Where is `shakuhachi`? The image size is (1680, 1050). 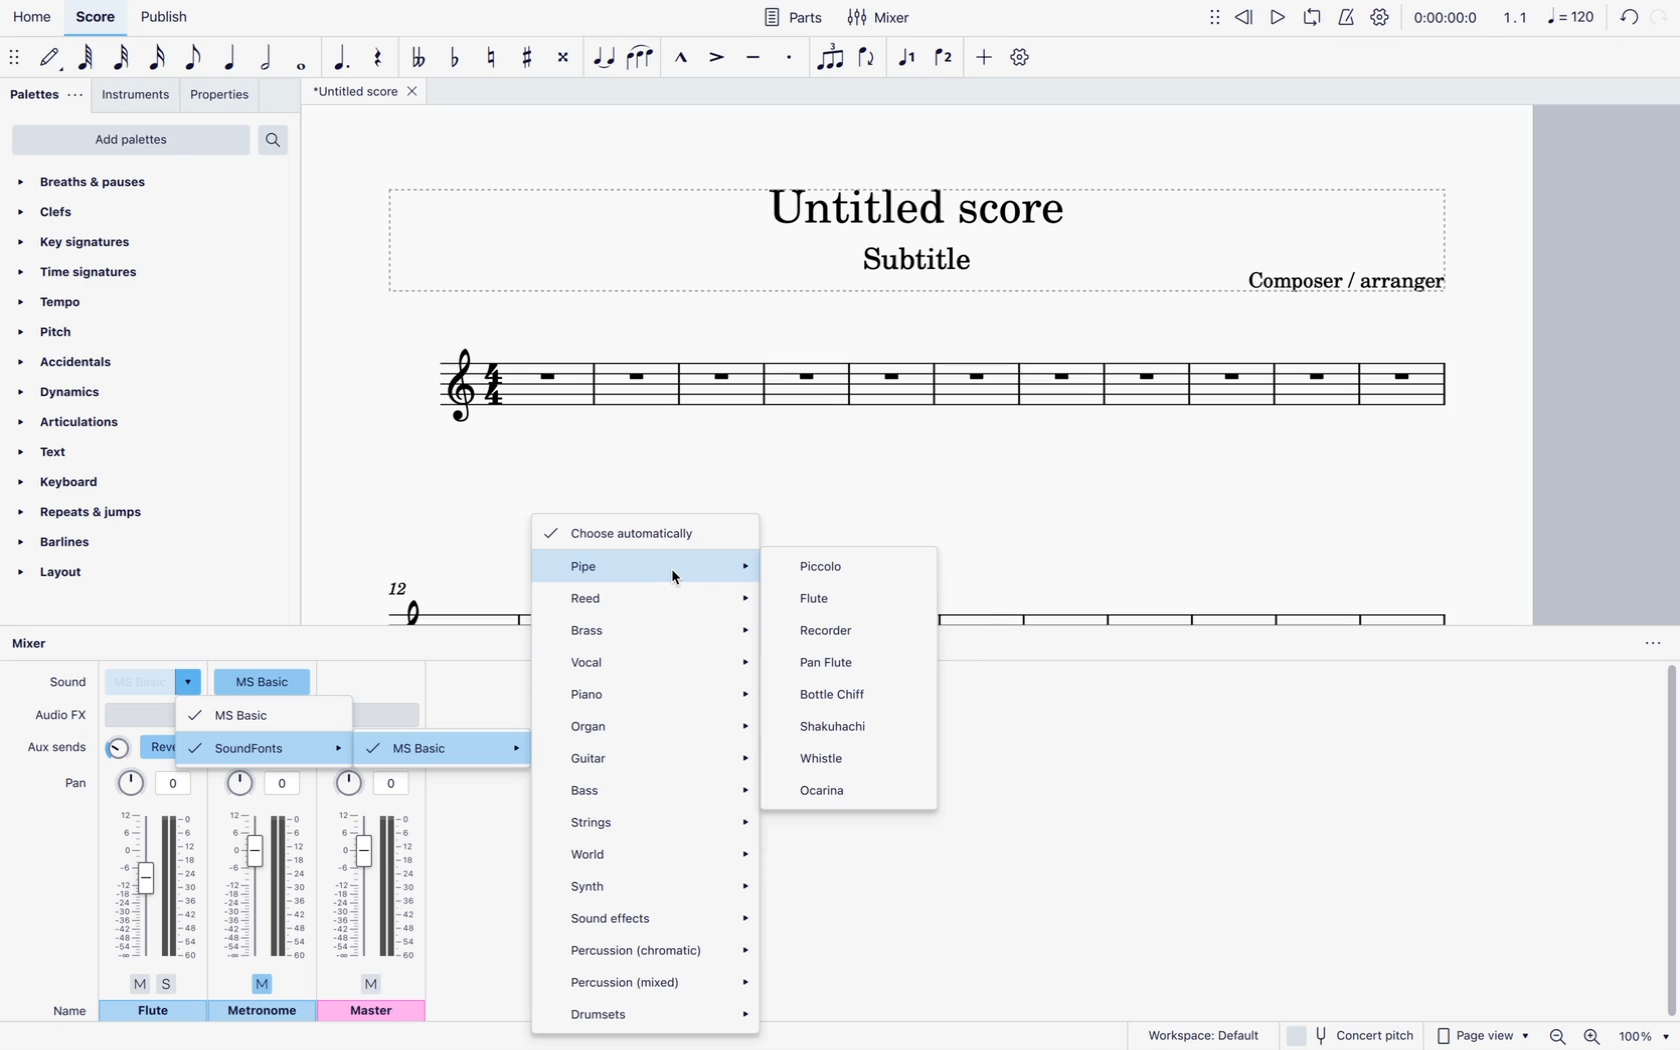 shakuhachi is located at coordinates (838, 728).